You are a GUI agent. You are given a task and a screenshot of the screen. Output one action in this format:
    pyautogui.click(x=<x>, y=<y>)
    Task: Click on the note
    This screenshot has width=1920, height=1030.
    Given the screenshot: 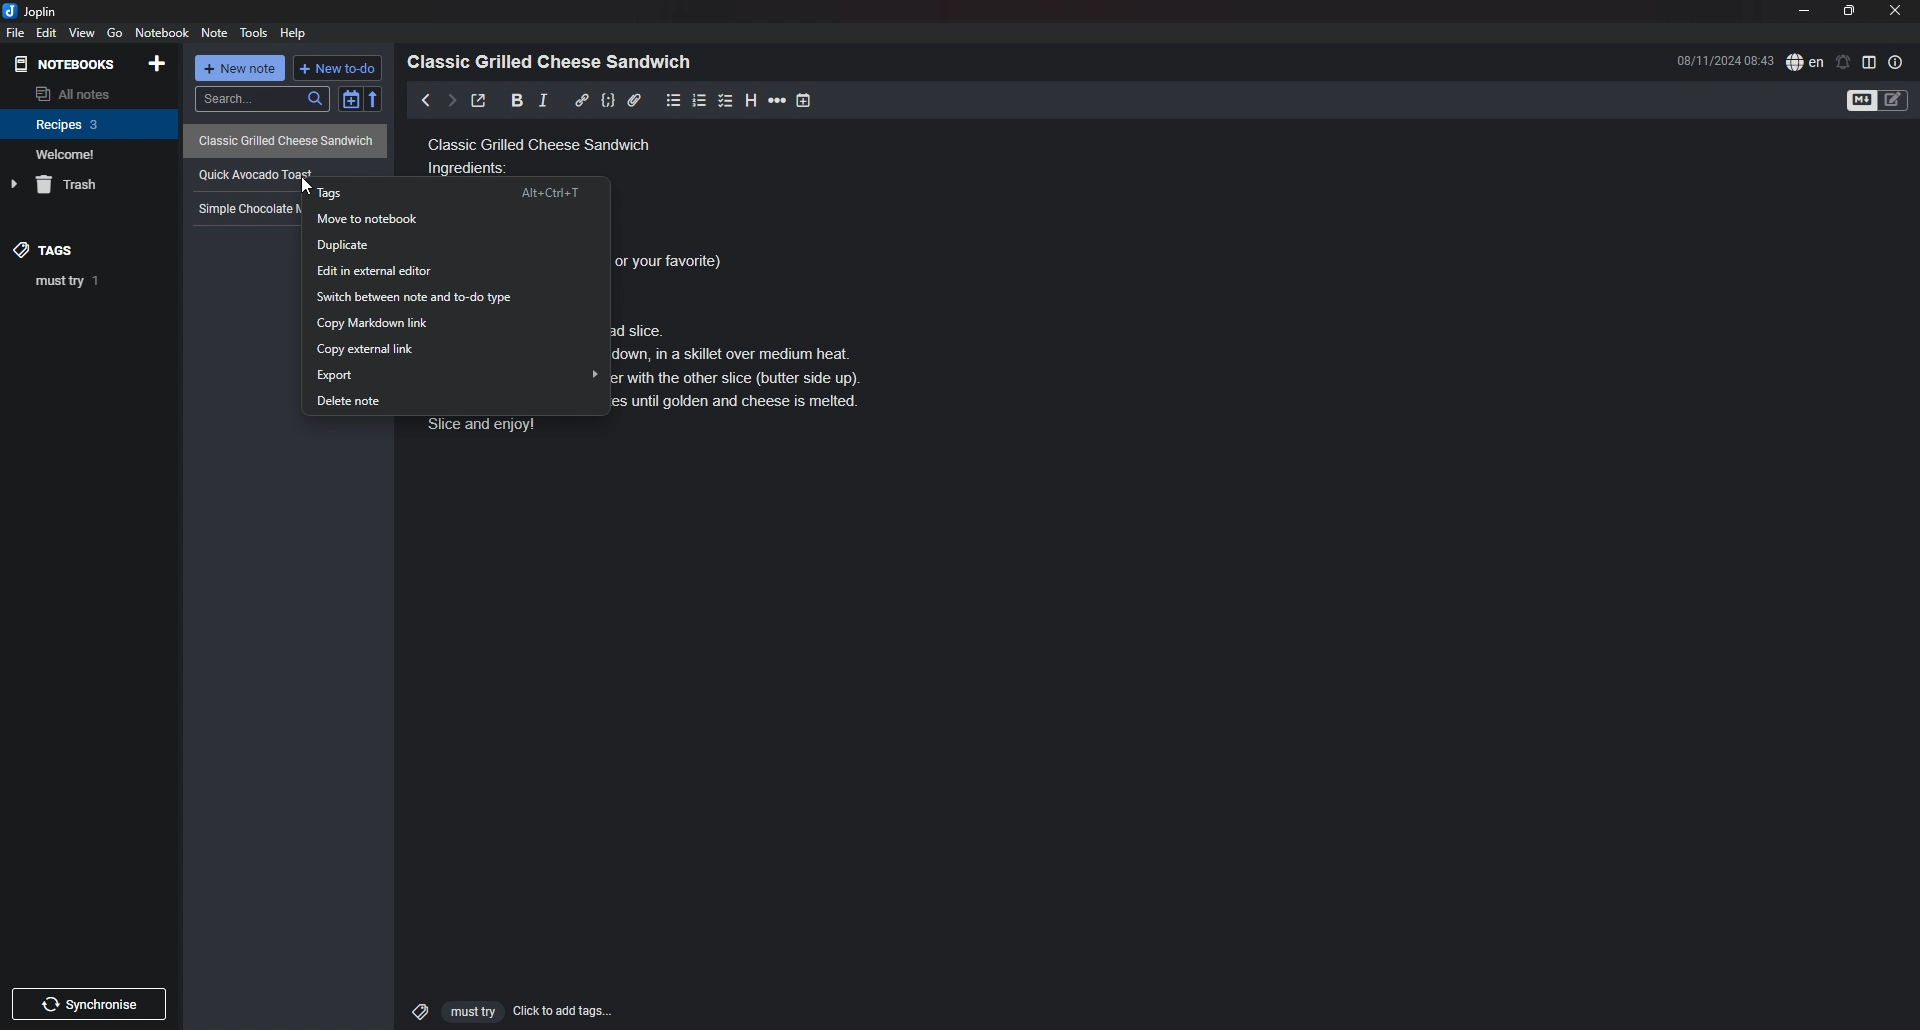 What is the action you would take?
    pyautogui.click(x=214, y=34)
    